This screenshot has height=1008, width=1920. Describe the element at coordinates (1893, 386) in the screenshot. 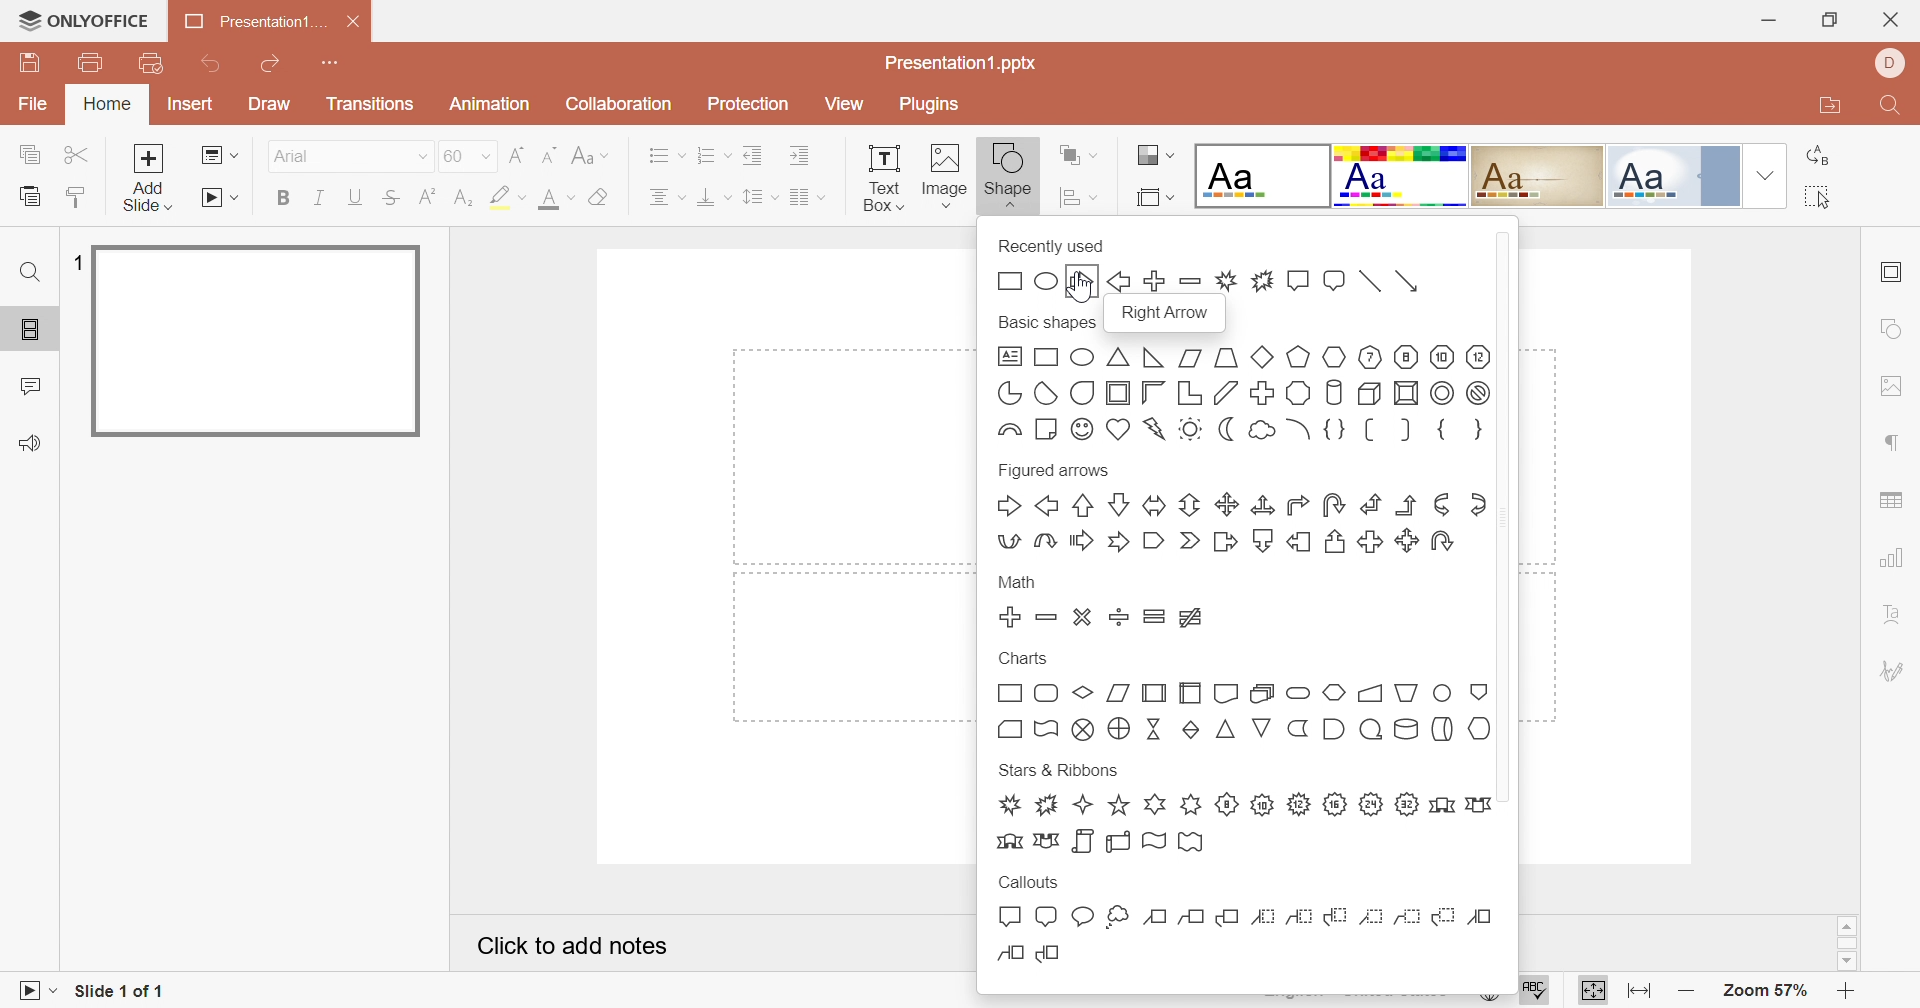

I see `Image settings` at that location.